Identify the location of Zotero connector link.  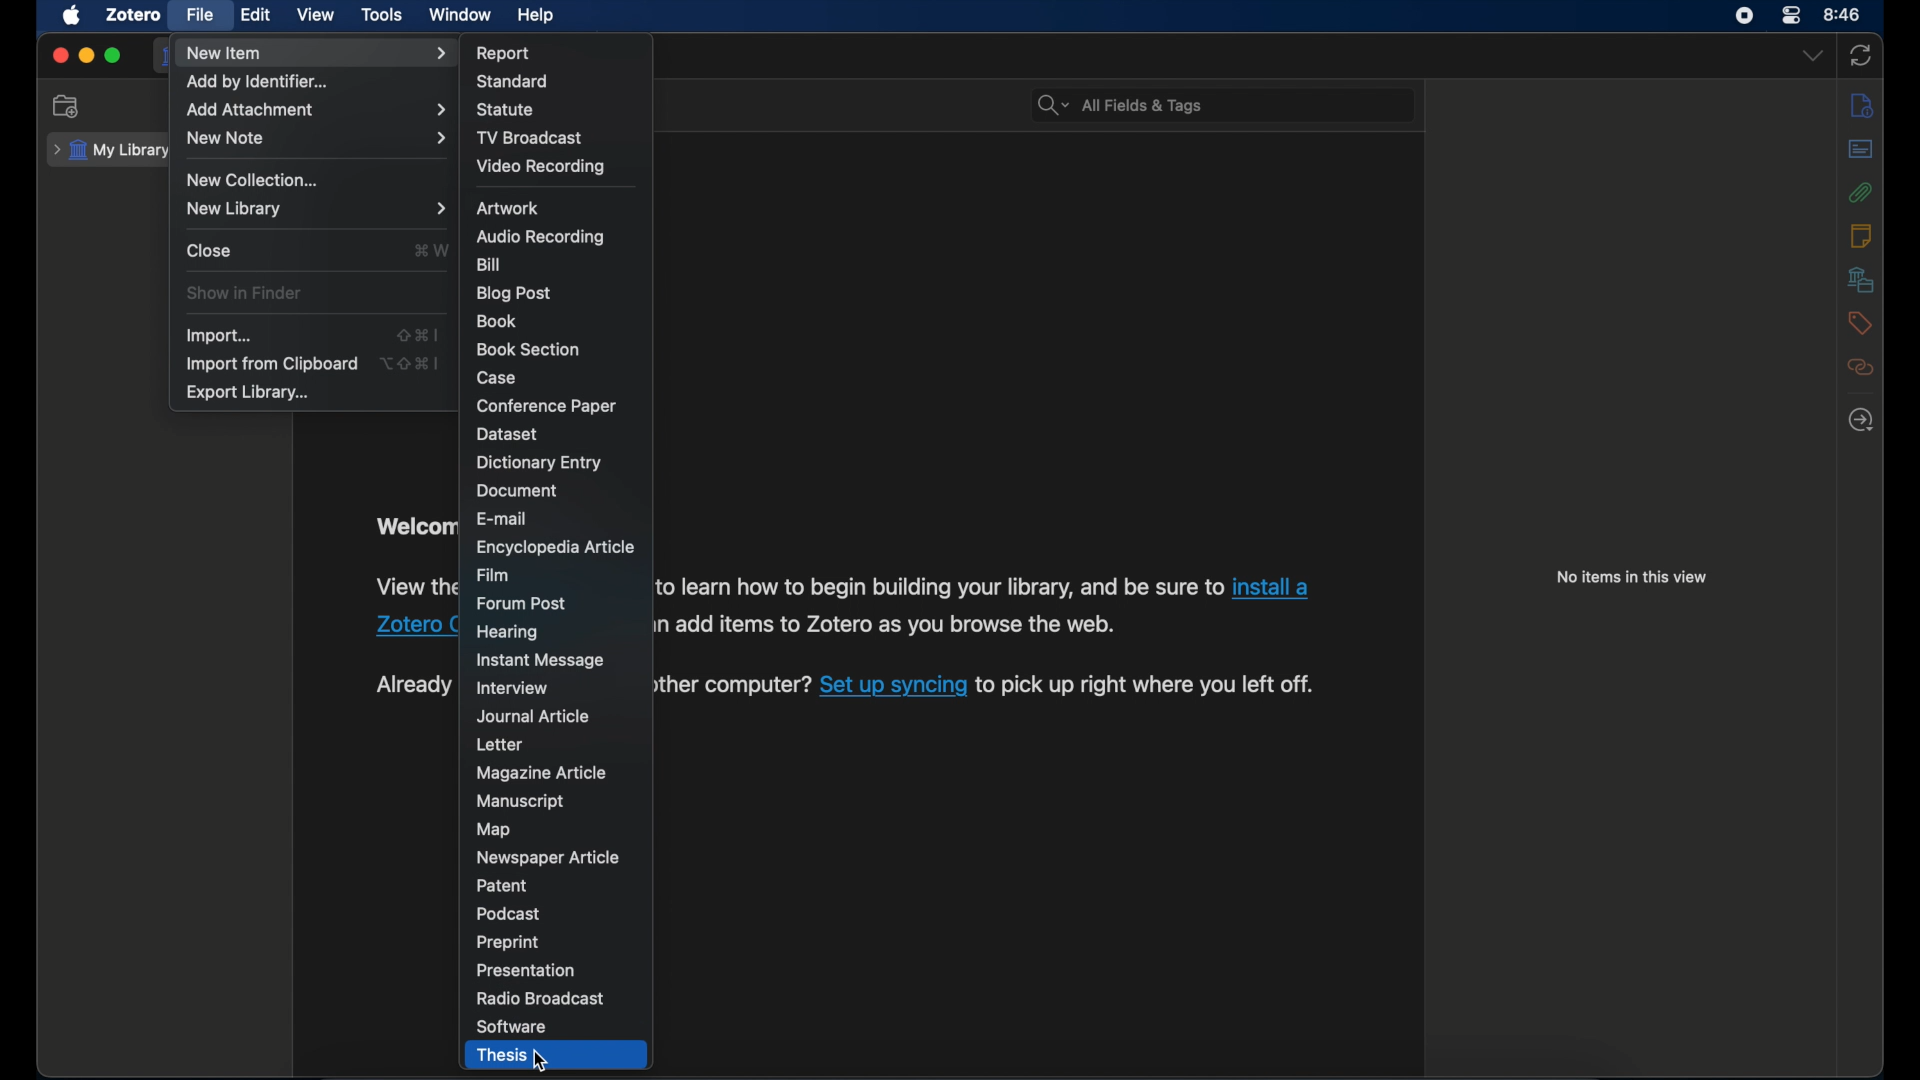
(1277, 586).